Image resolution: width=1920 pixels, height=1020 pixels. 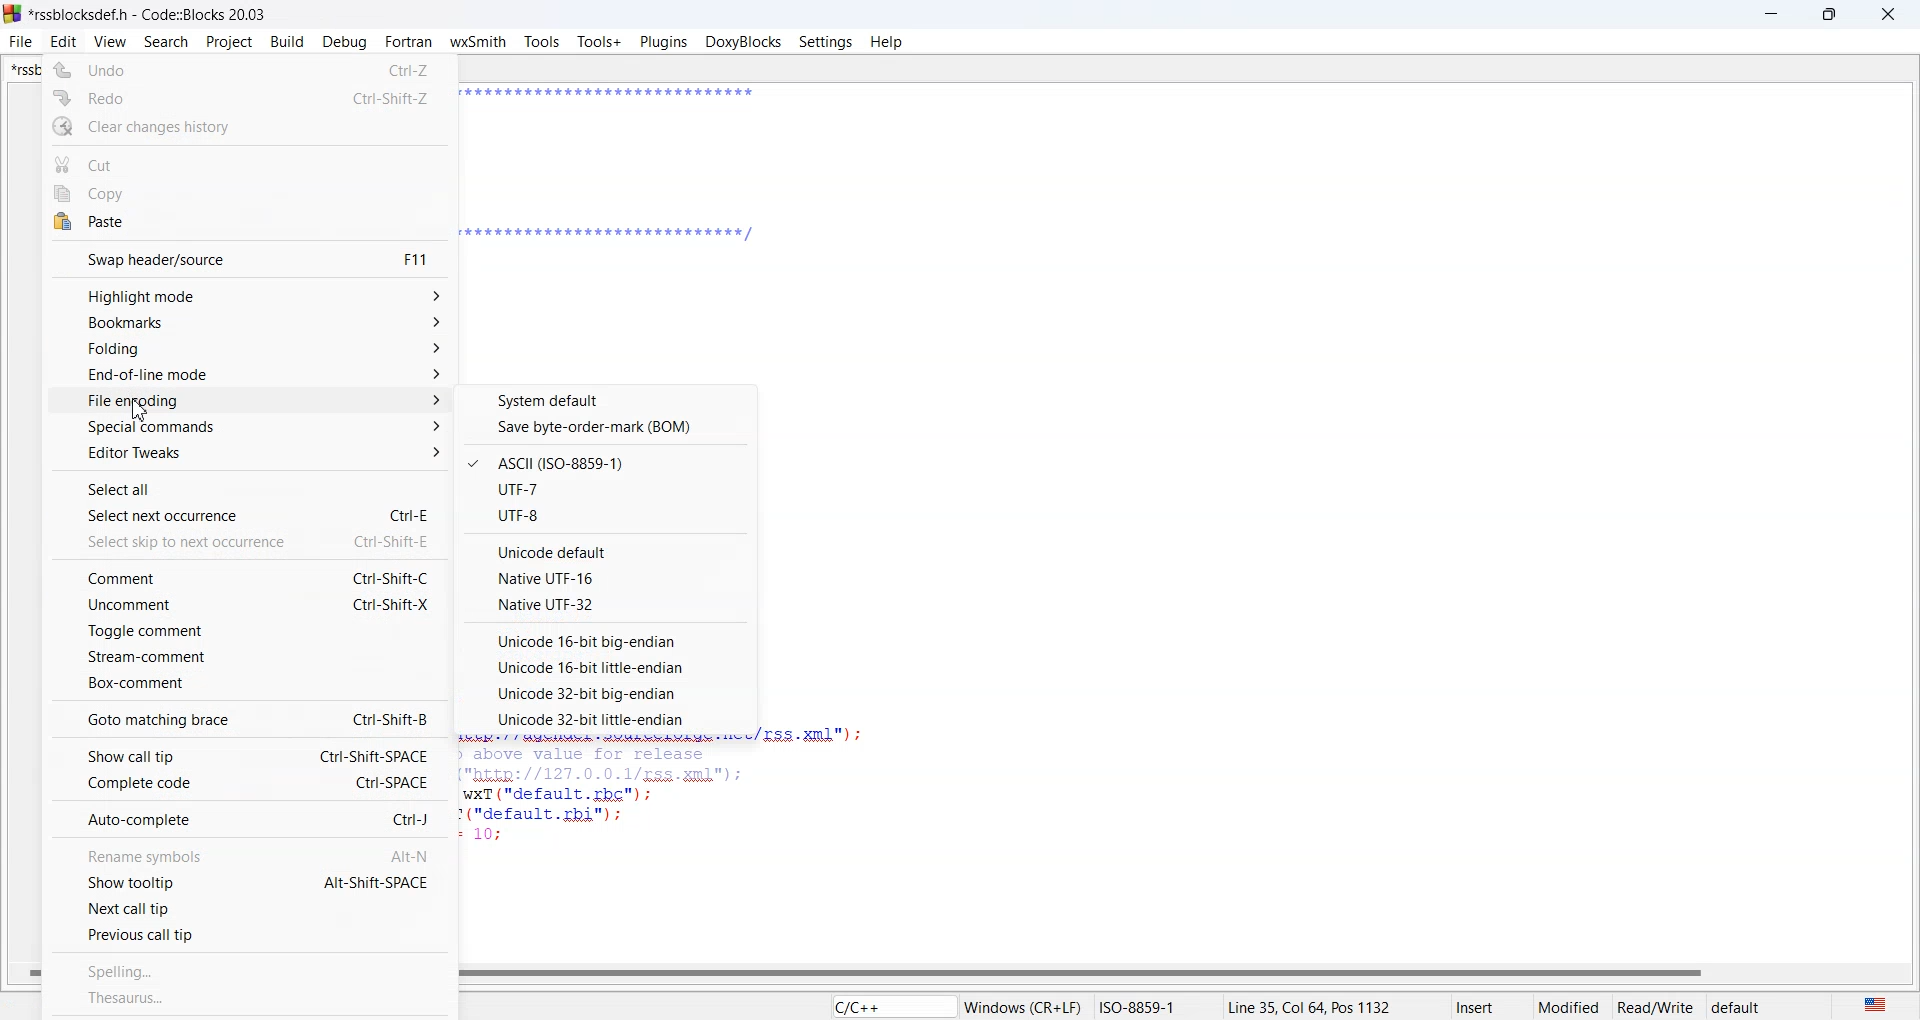 What do you see at coordinates (250, 97) in the screenshot?
I see `Redo` at bounding box center [250, 97].